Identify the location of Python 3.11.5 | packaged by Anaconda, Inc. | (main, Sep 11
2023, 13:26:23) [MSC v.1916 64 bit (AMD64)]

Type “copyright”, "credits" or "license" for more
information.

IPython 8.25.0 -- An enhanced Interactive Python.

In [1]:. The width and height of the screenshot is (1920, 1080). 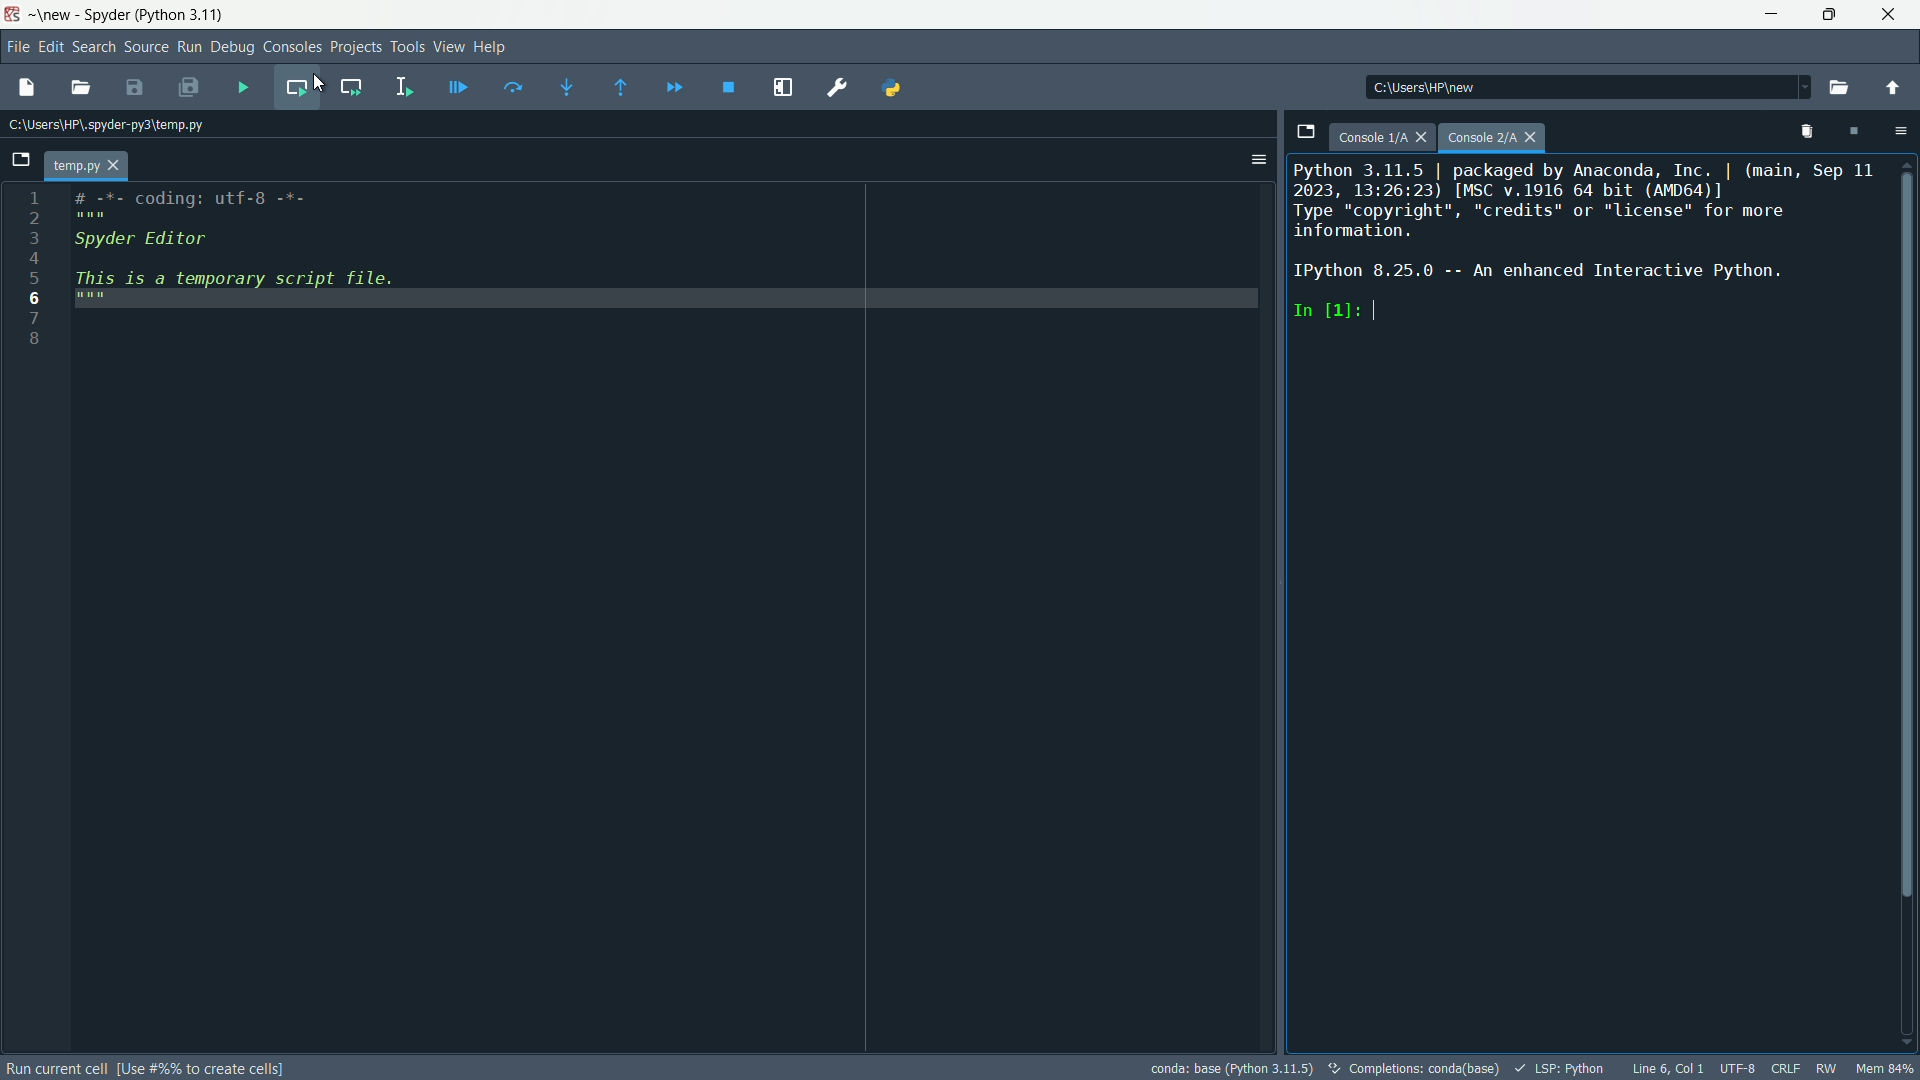
(1583, 251).